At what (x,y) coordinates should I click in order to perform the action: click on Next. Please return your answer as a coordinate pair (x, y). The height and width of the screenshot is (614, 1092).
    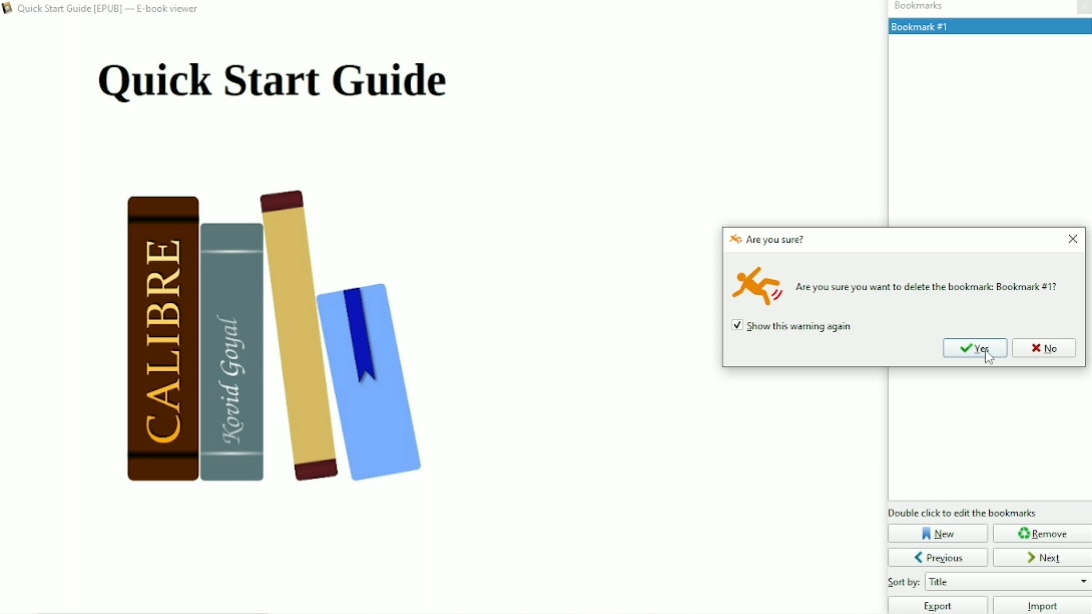
    Looking at the image, I should click on (1043, 557).